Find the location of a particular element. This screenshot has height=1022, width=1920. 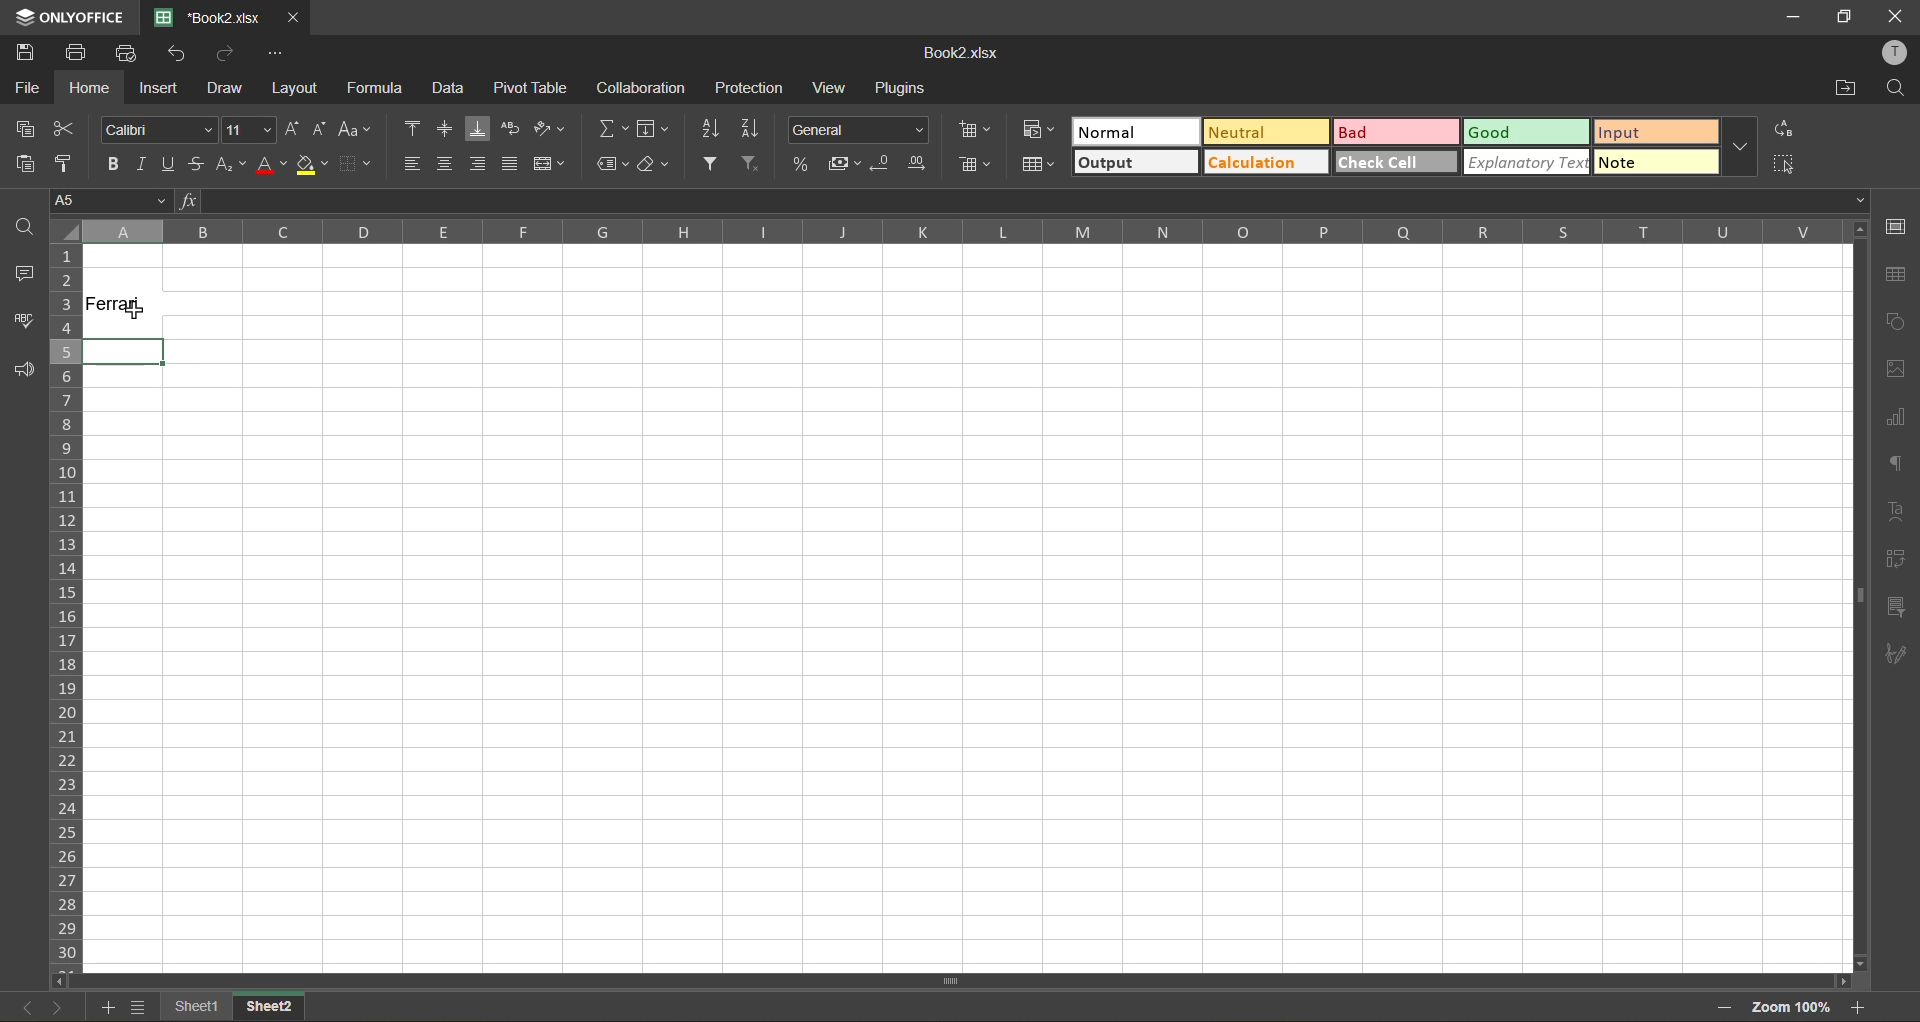

images is located at coordinates (1897, 368).